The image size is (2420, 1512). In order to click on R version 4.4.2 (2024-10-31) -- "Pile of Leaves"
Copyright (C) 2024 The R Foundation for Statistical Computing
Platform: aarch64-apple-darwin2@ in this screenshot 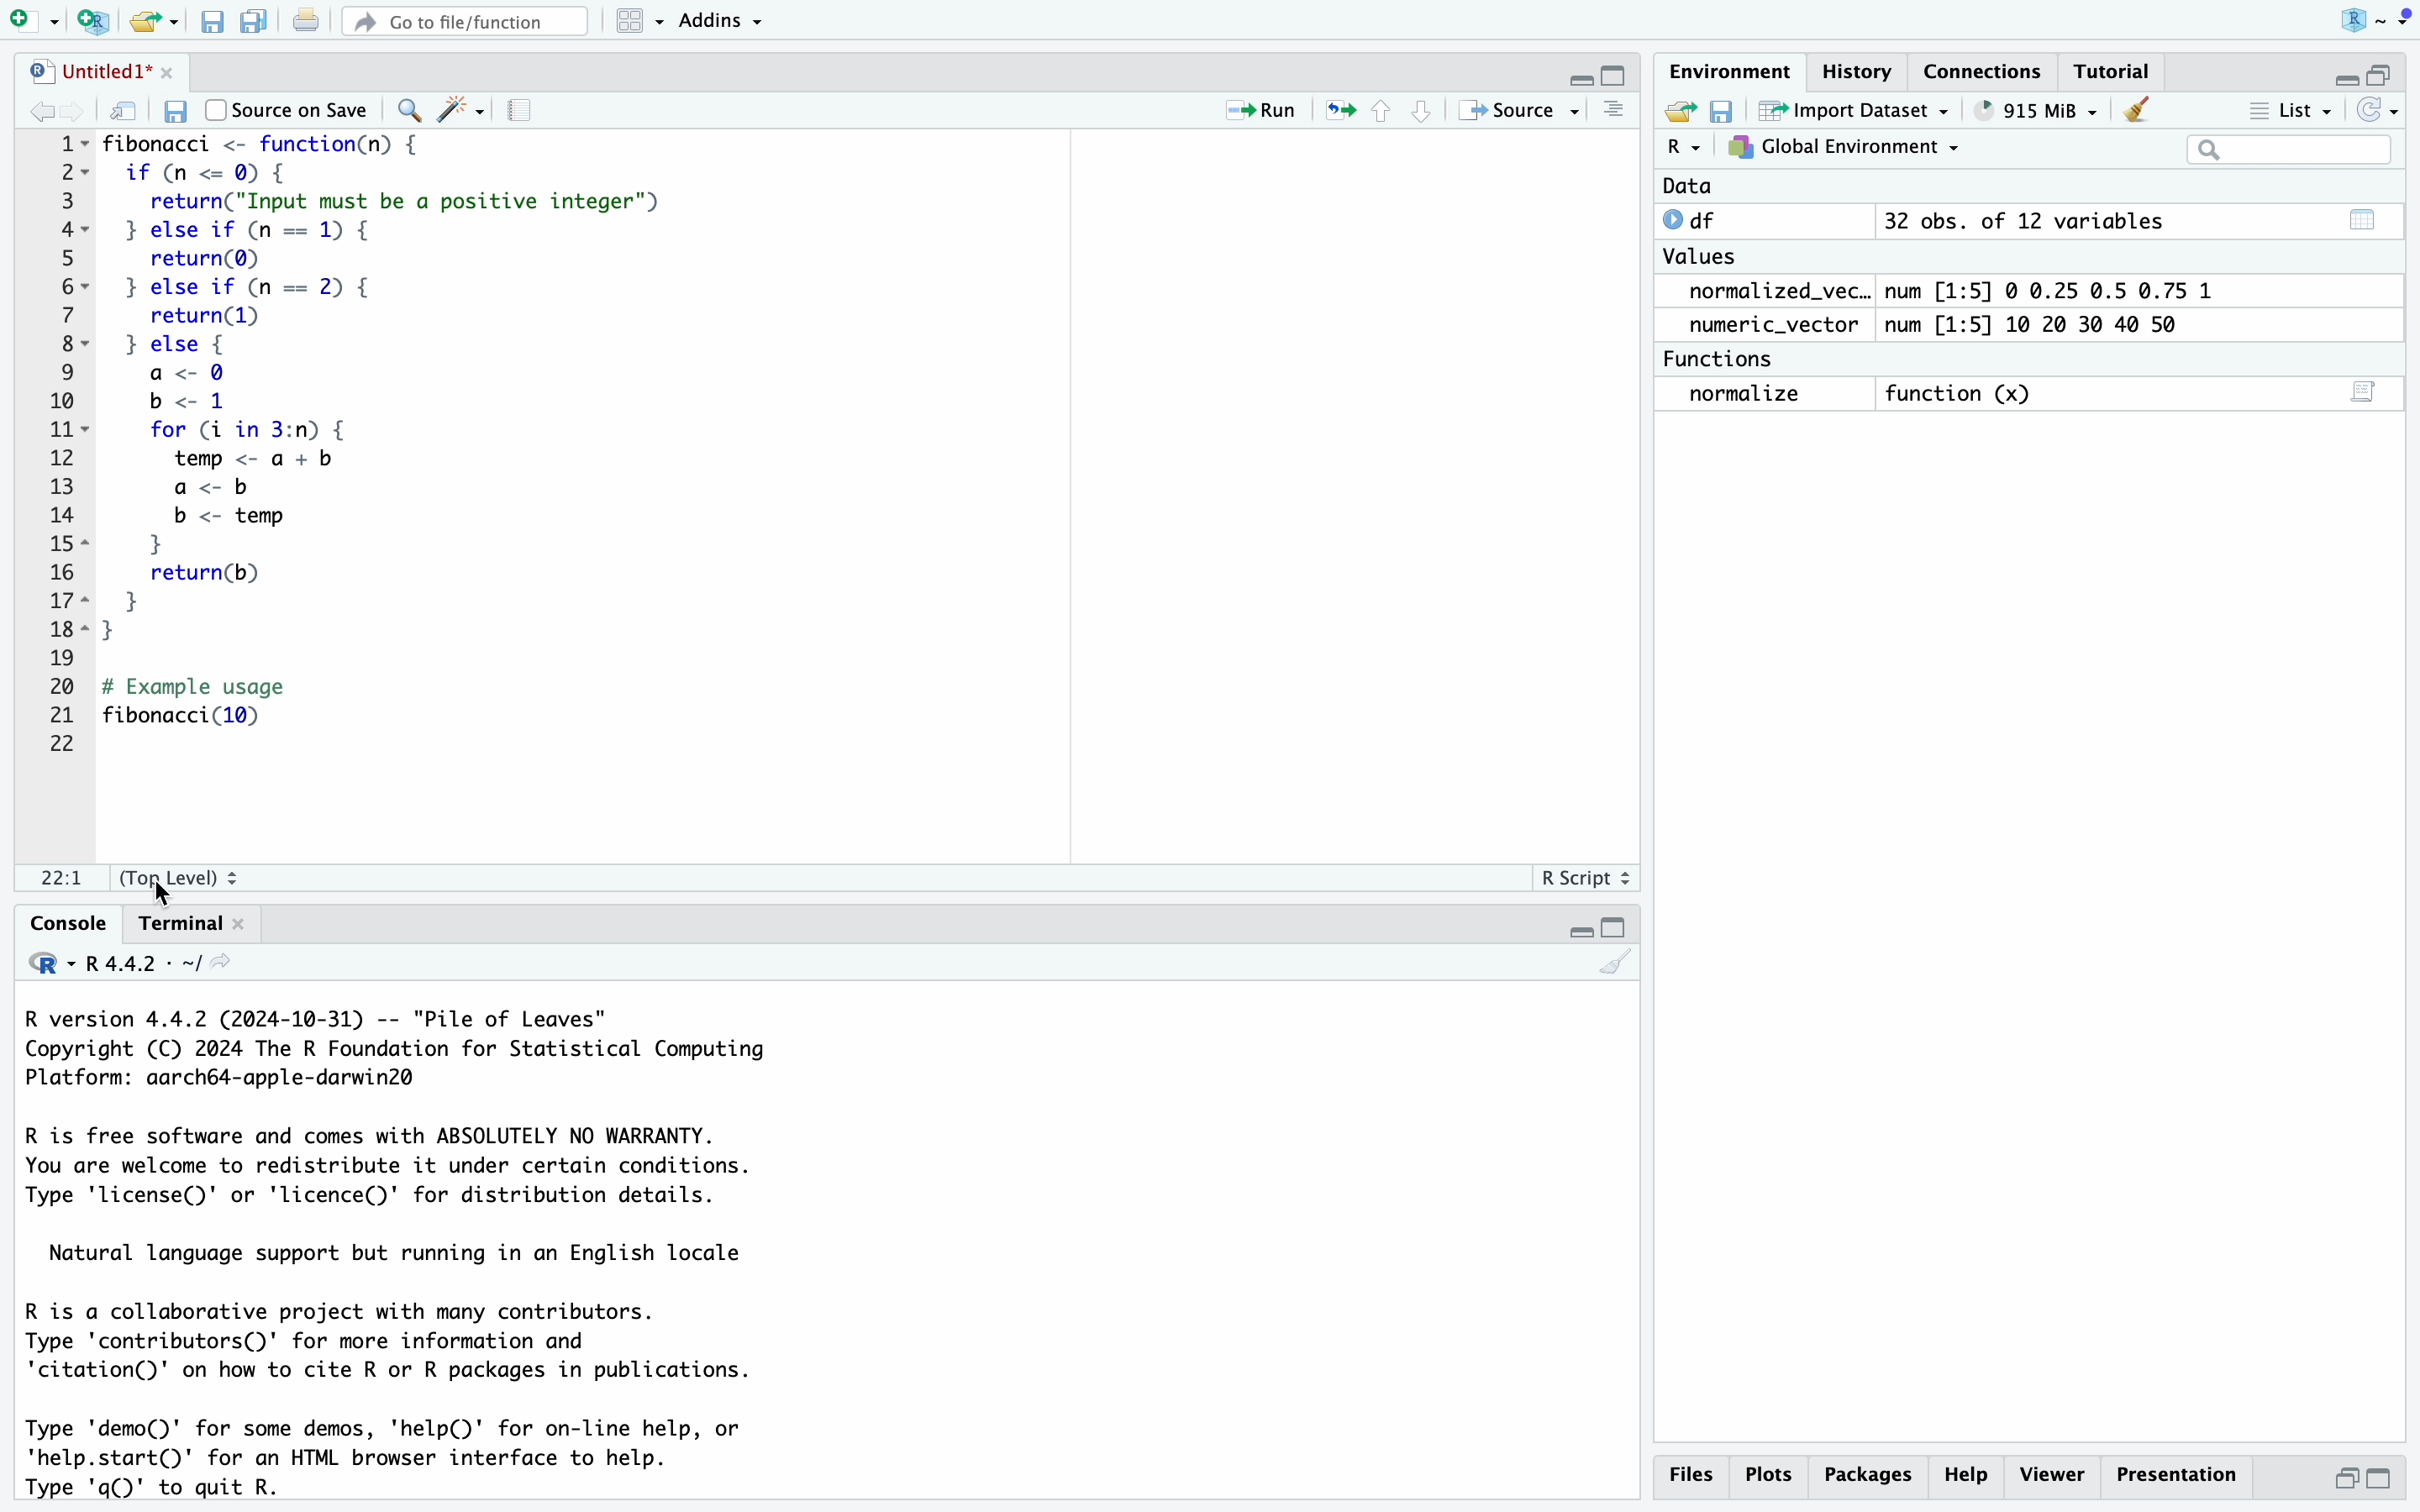, I will do `click(412, 1053)`.